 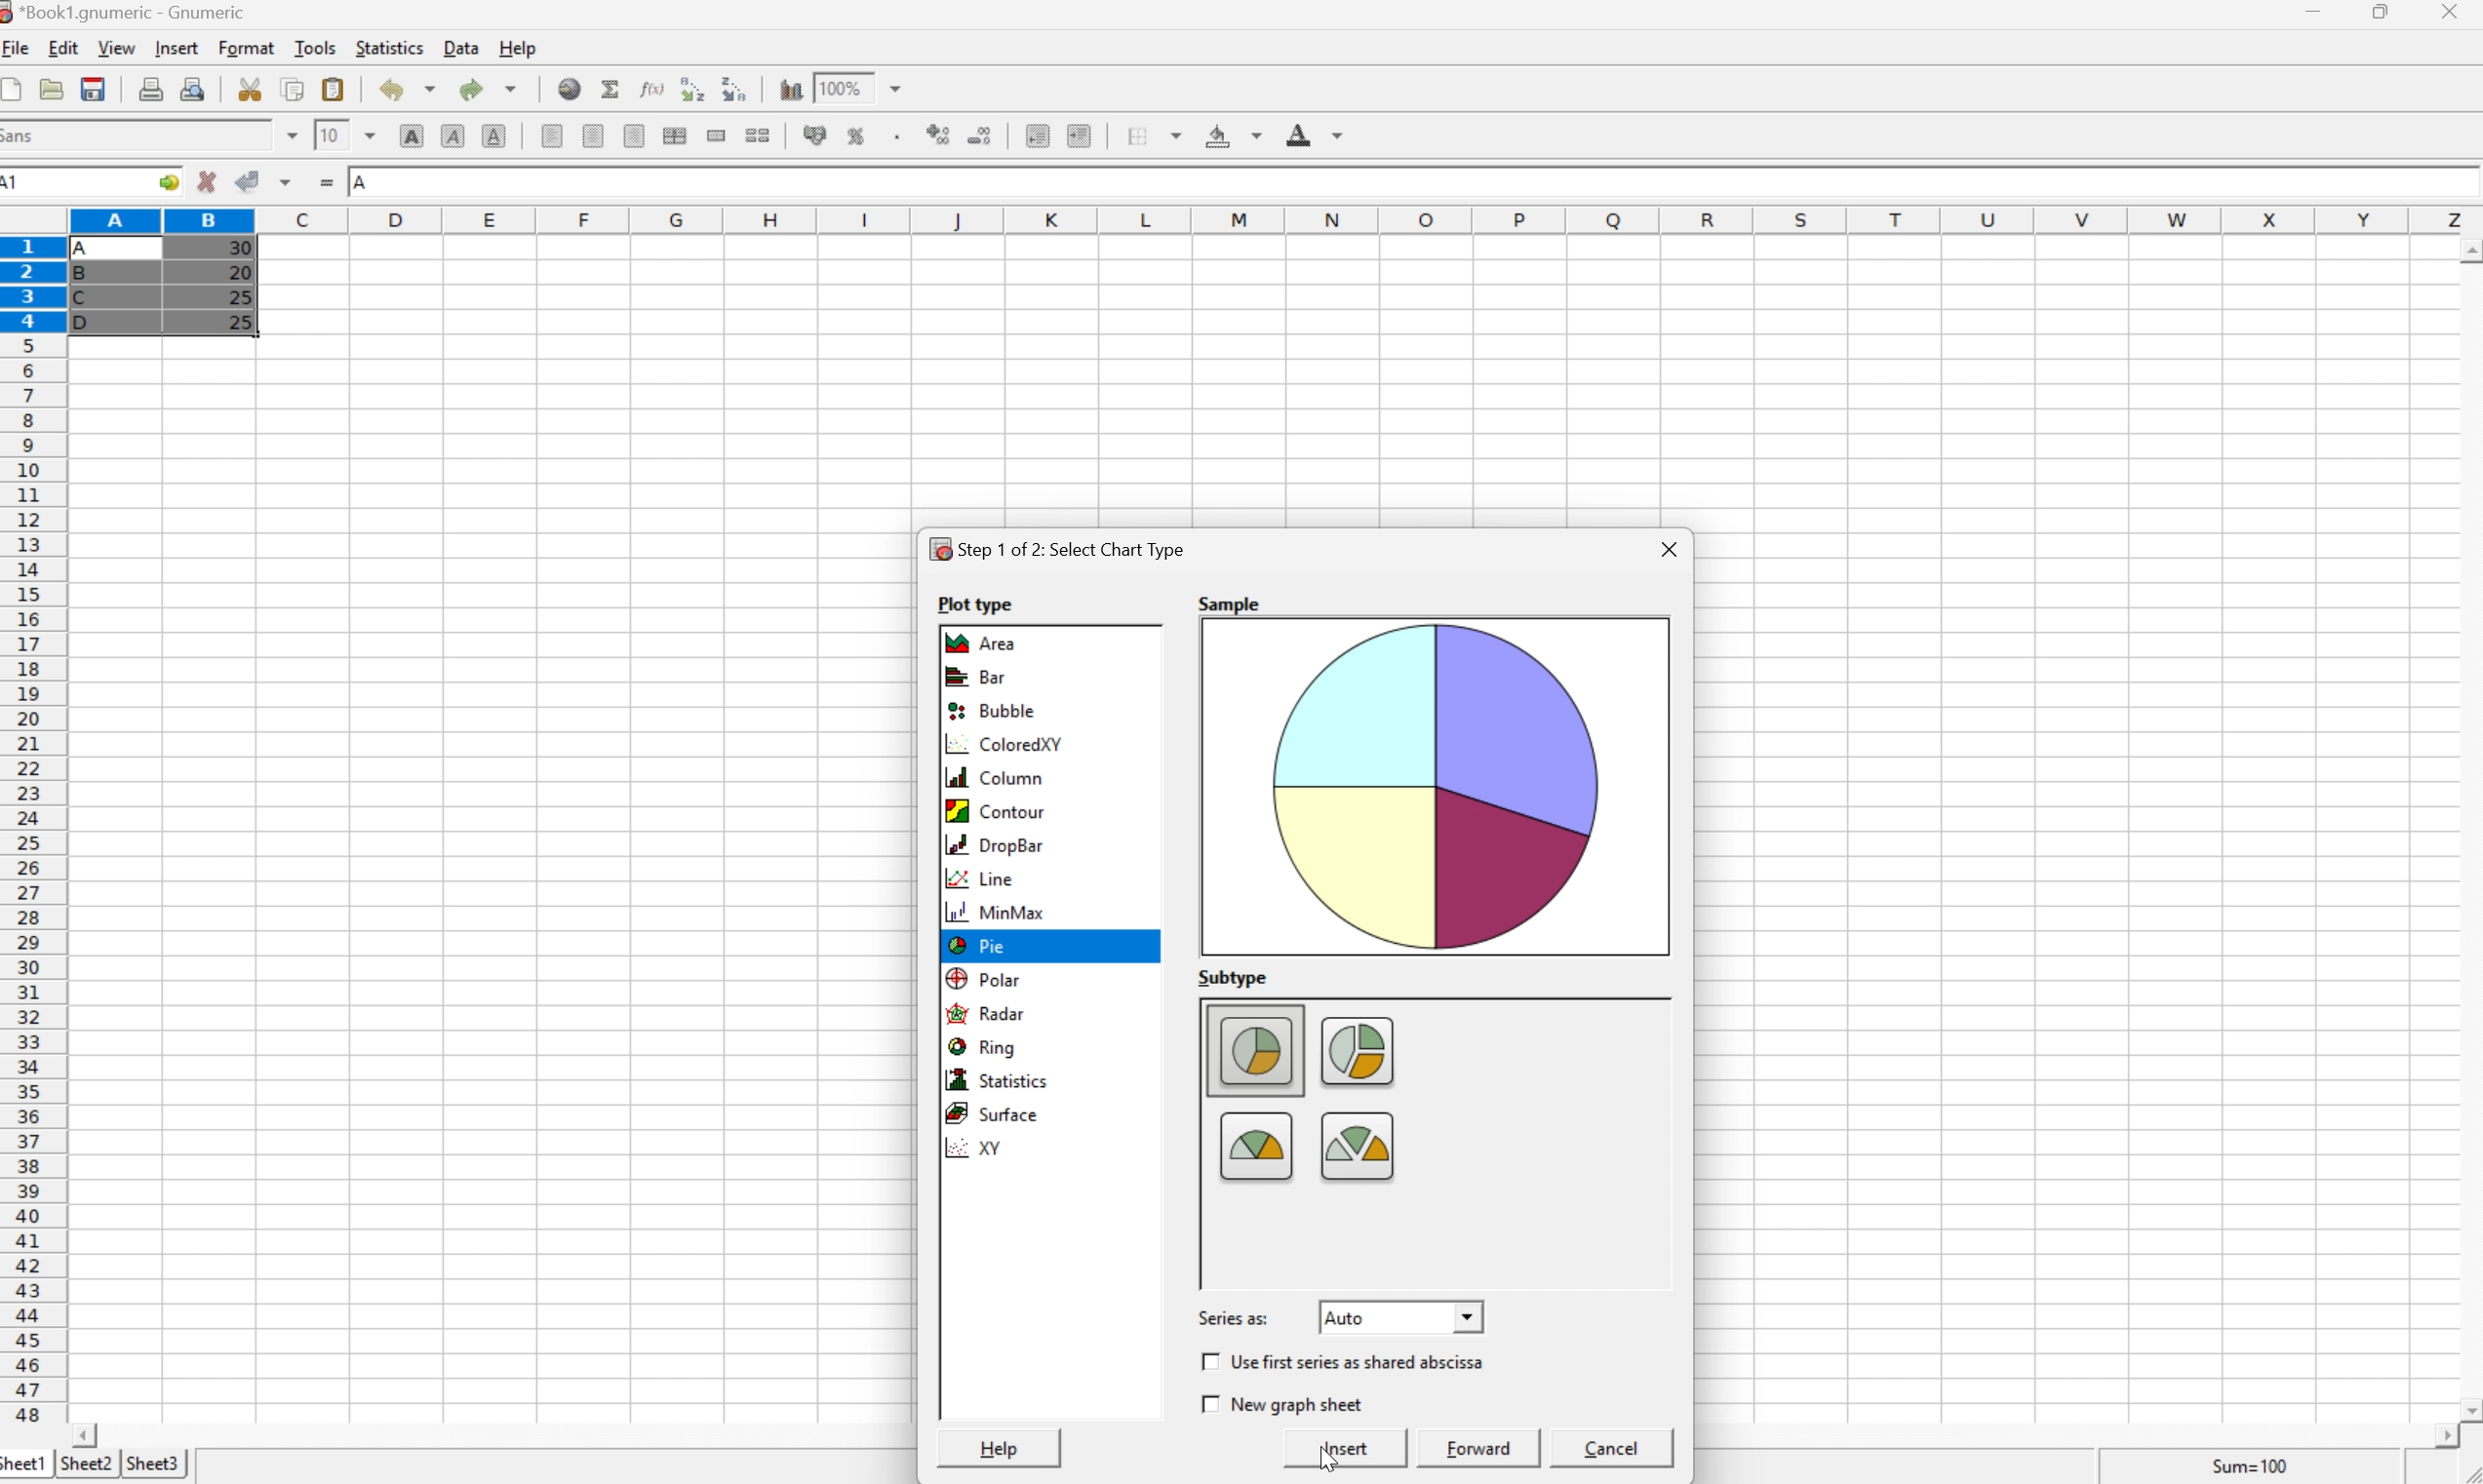 I want to click on Checkbox, so click(x=1206, y=1360).